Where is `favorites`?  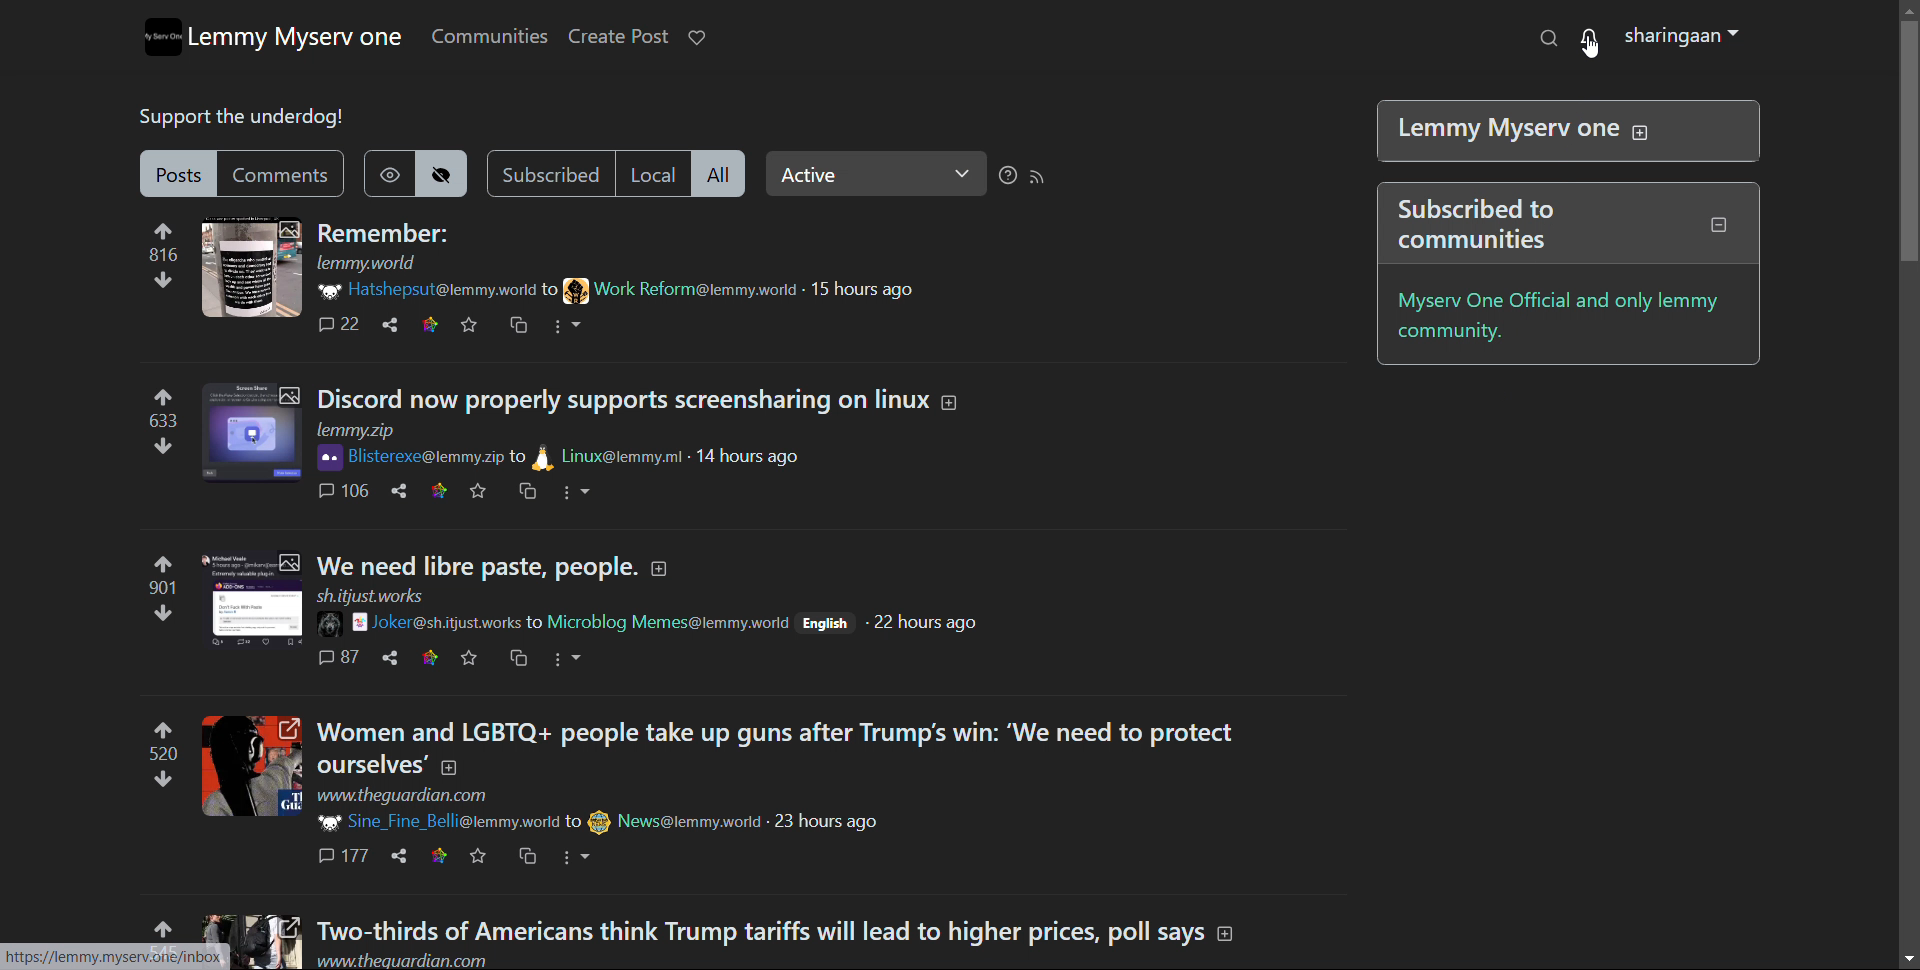
favorites is located at coordinates (468, 325).